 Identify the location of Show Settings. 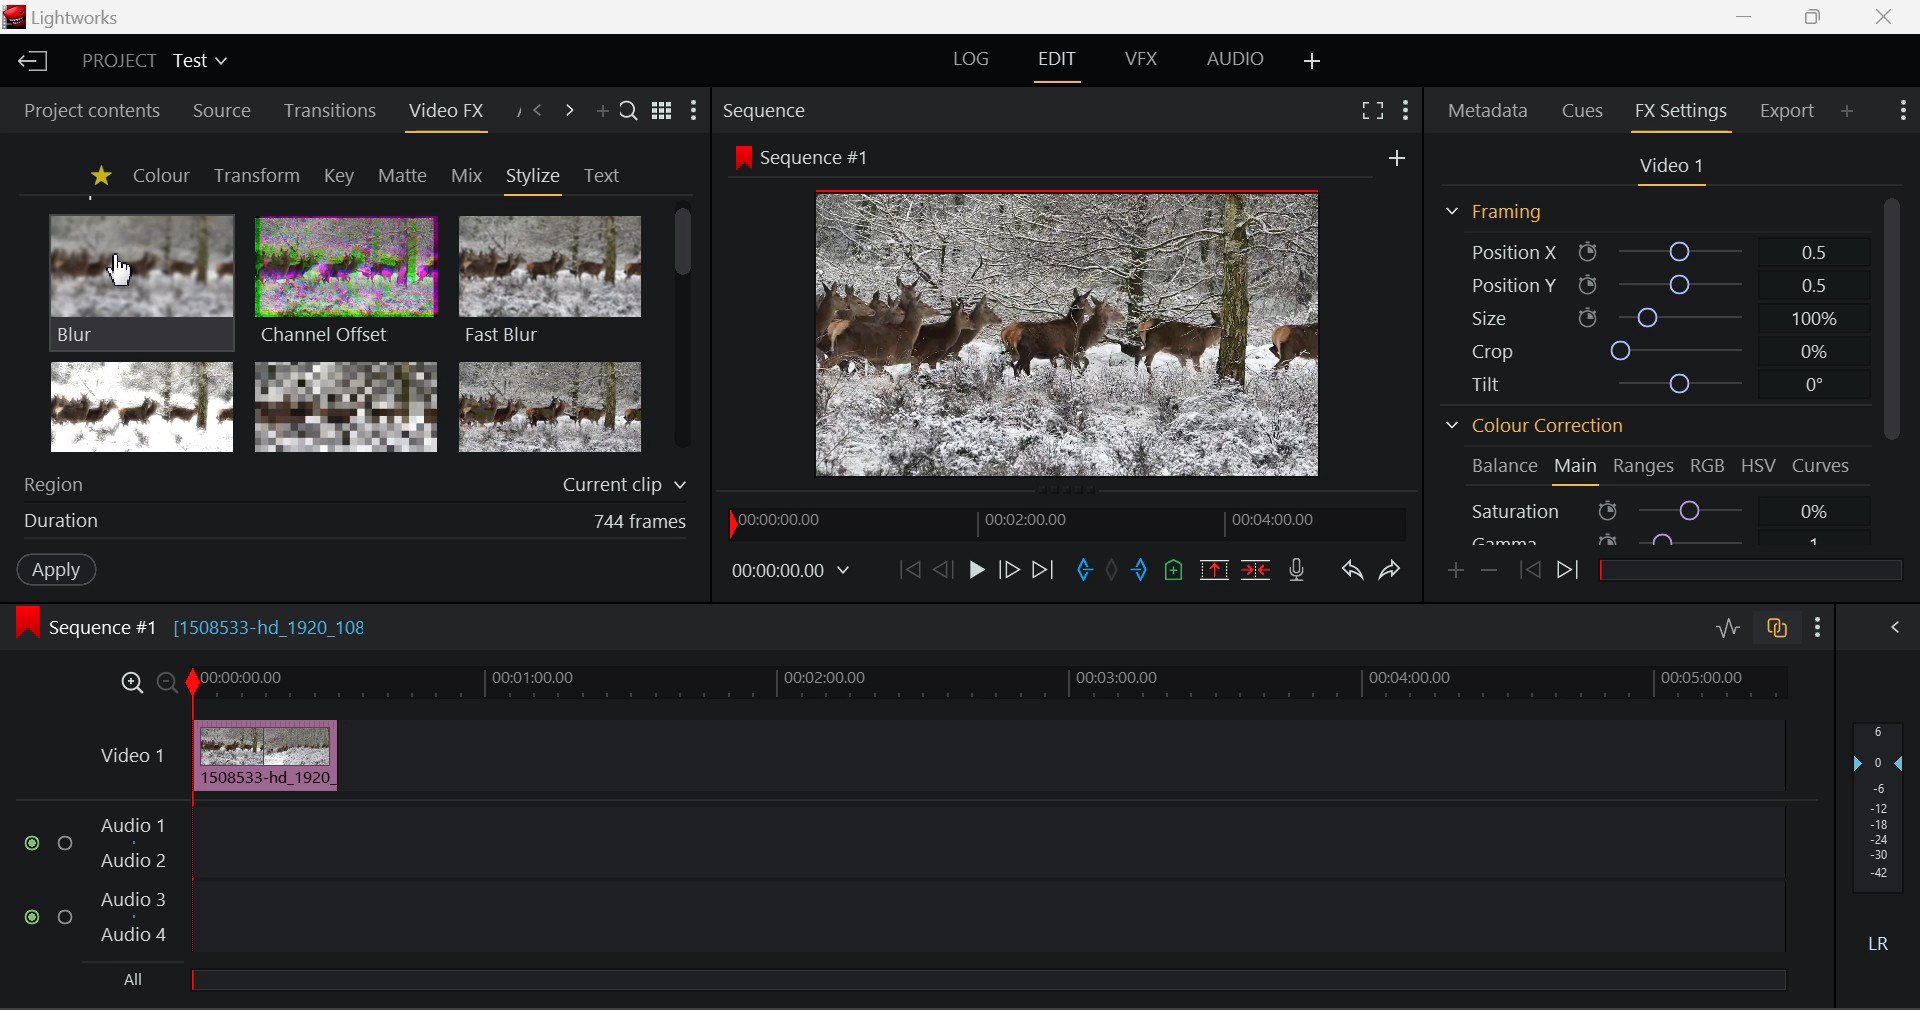
(1406, 108).